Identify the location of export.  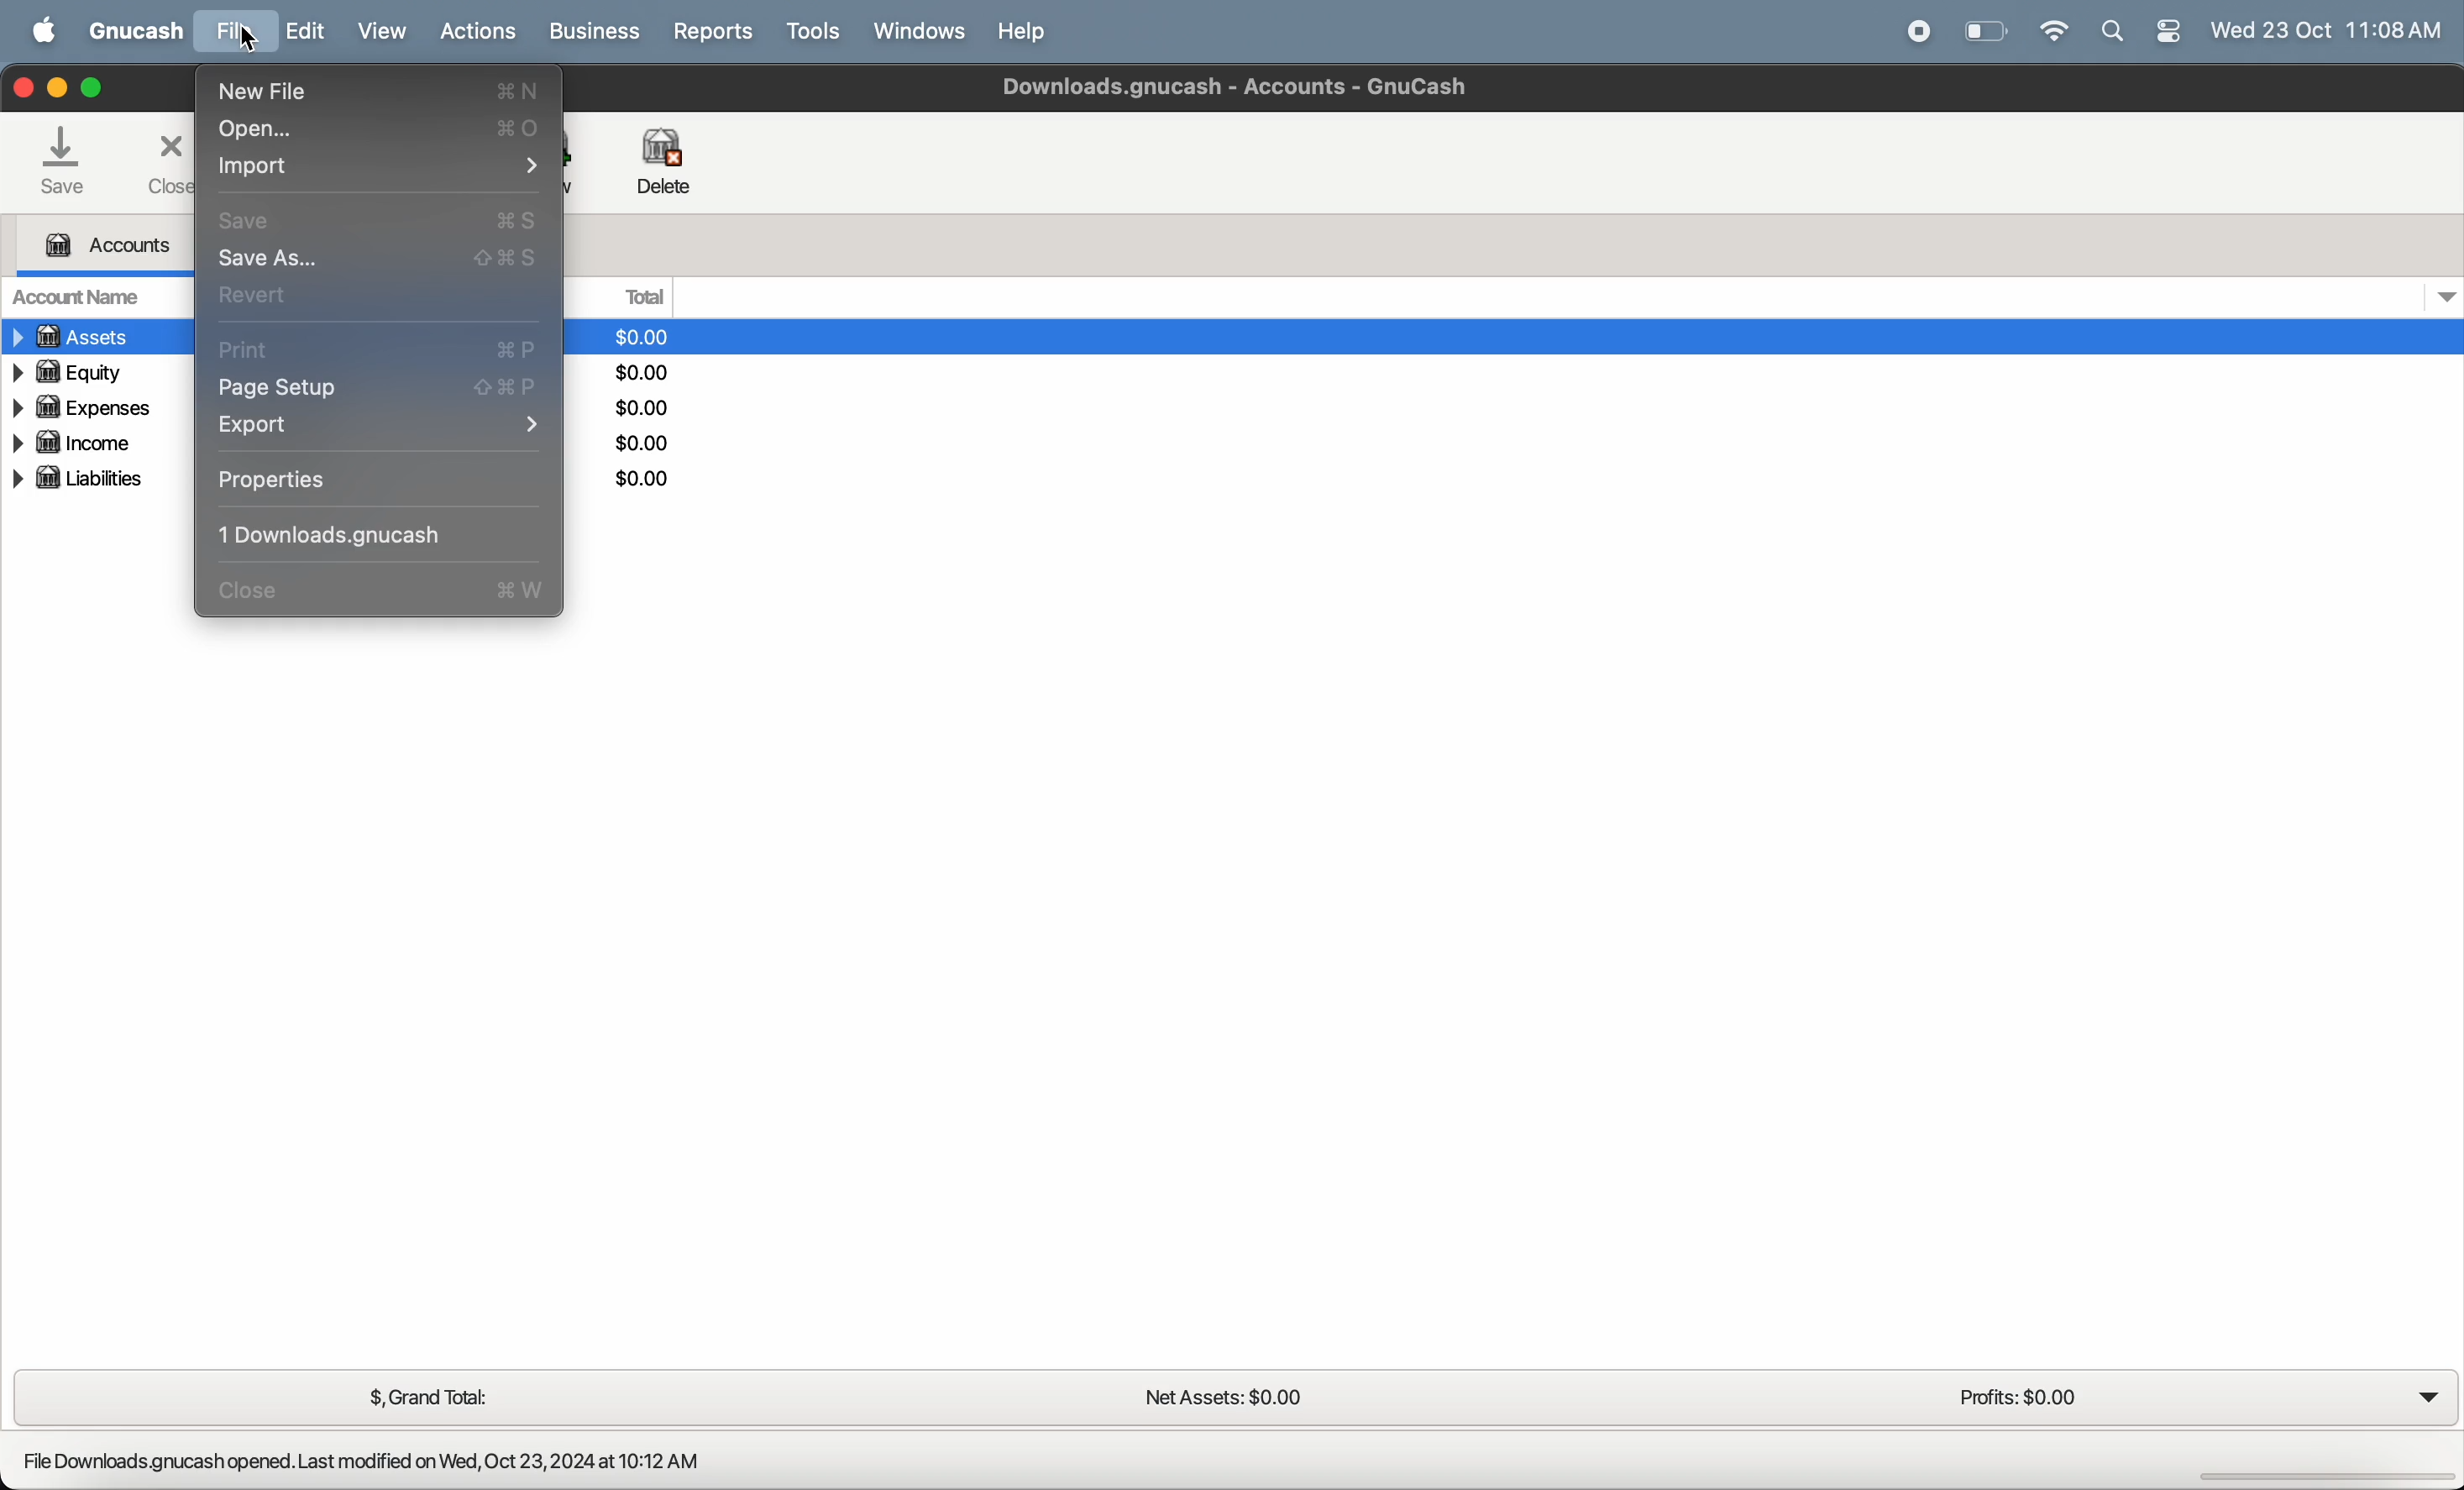
(378, 428).